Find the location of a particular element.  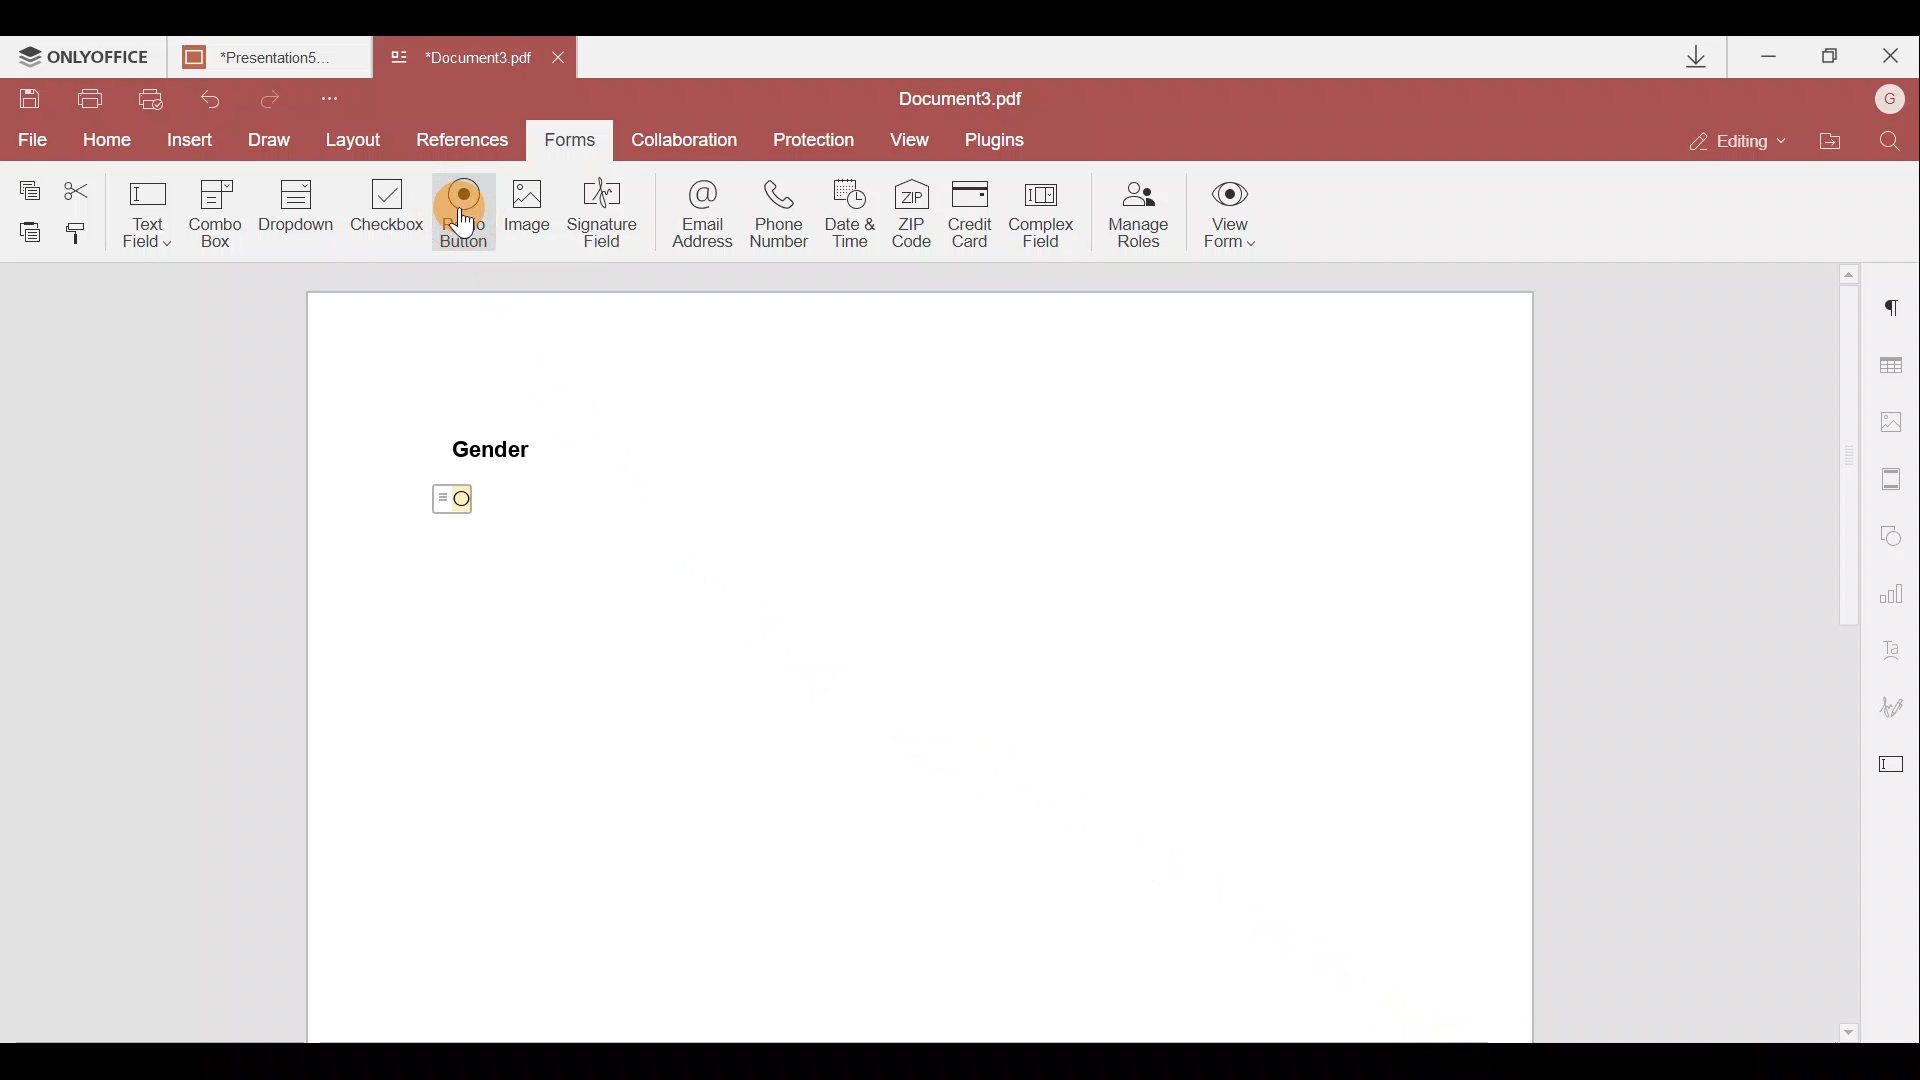

Document name is located at coordinates (266, 57).